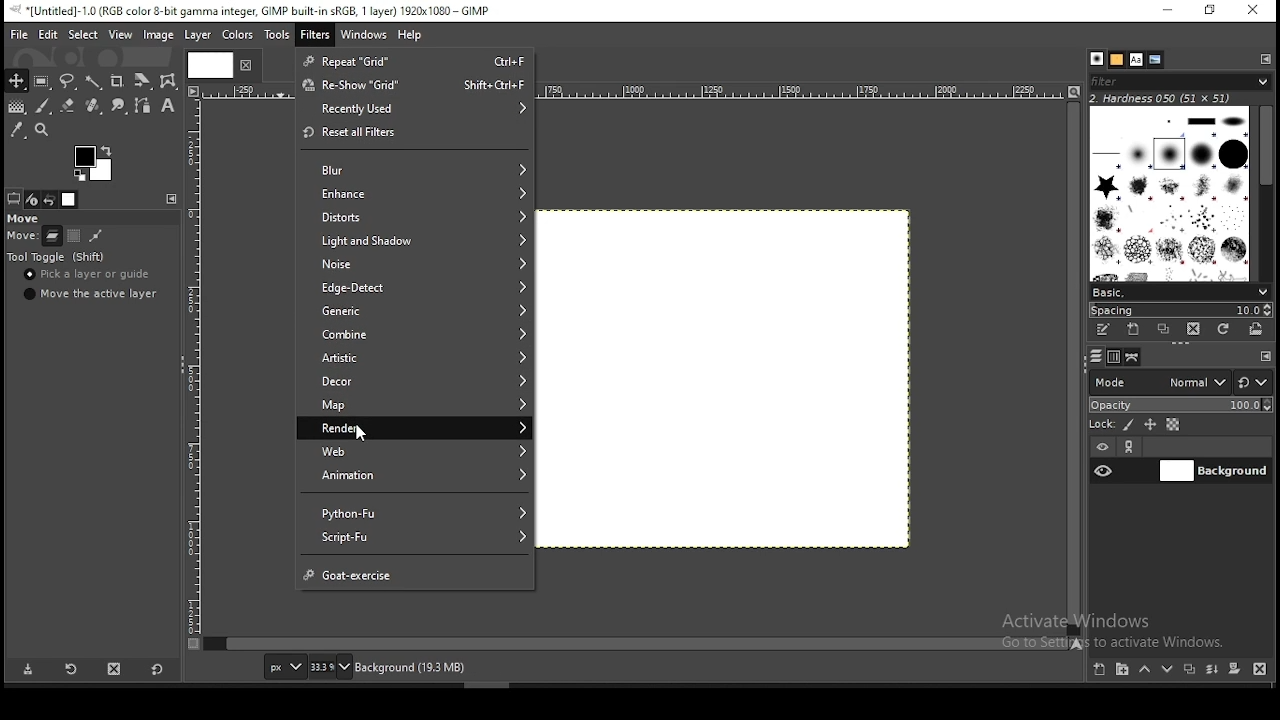 The image size is (1280, 720). I want to click on open brush as image, so click(1257, 329).